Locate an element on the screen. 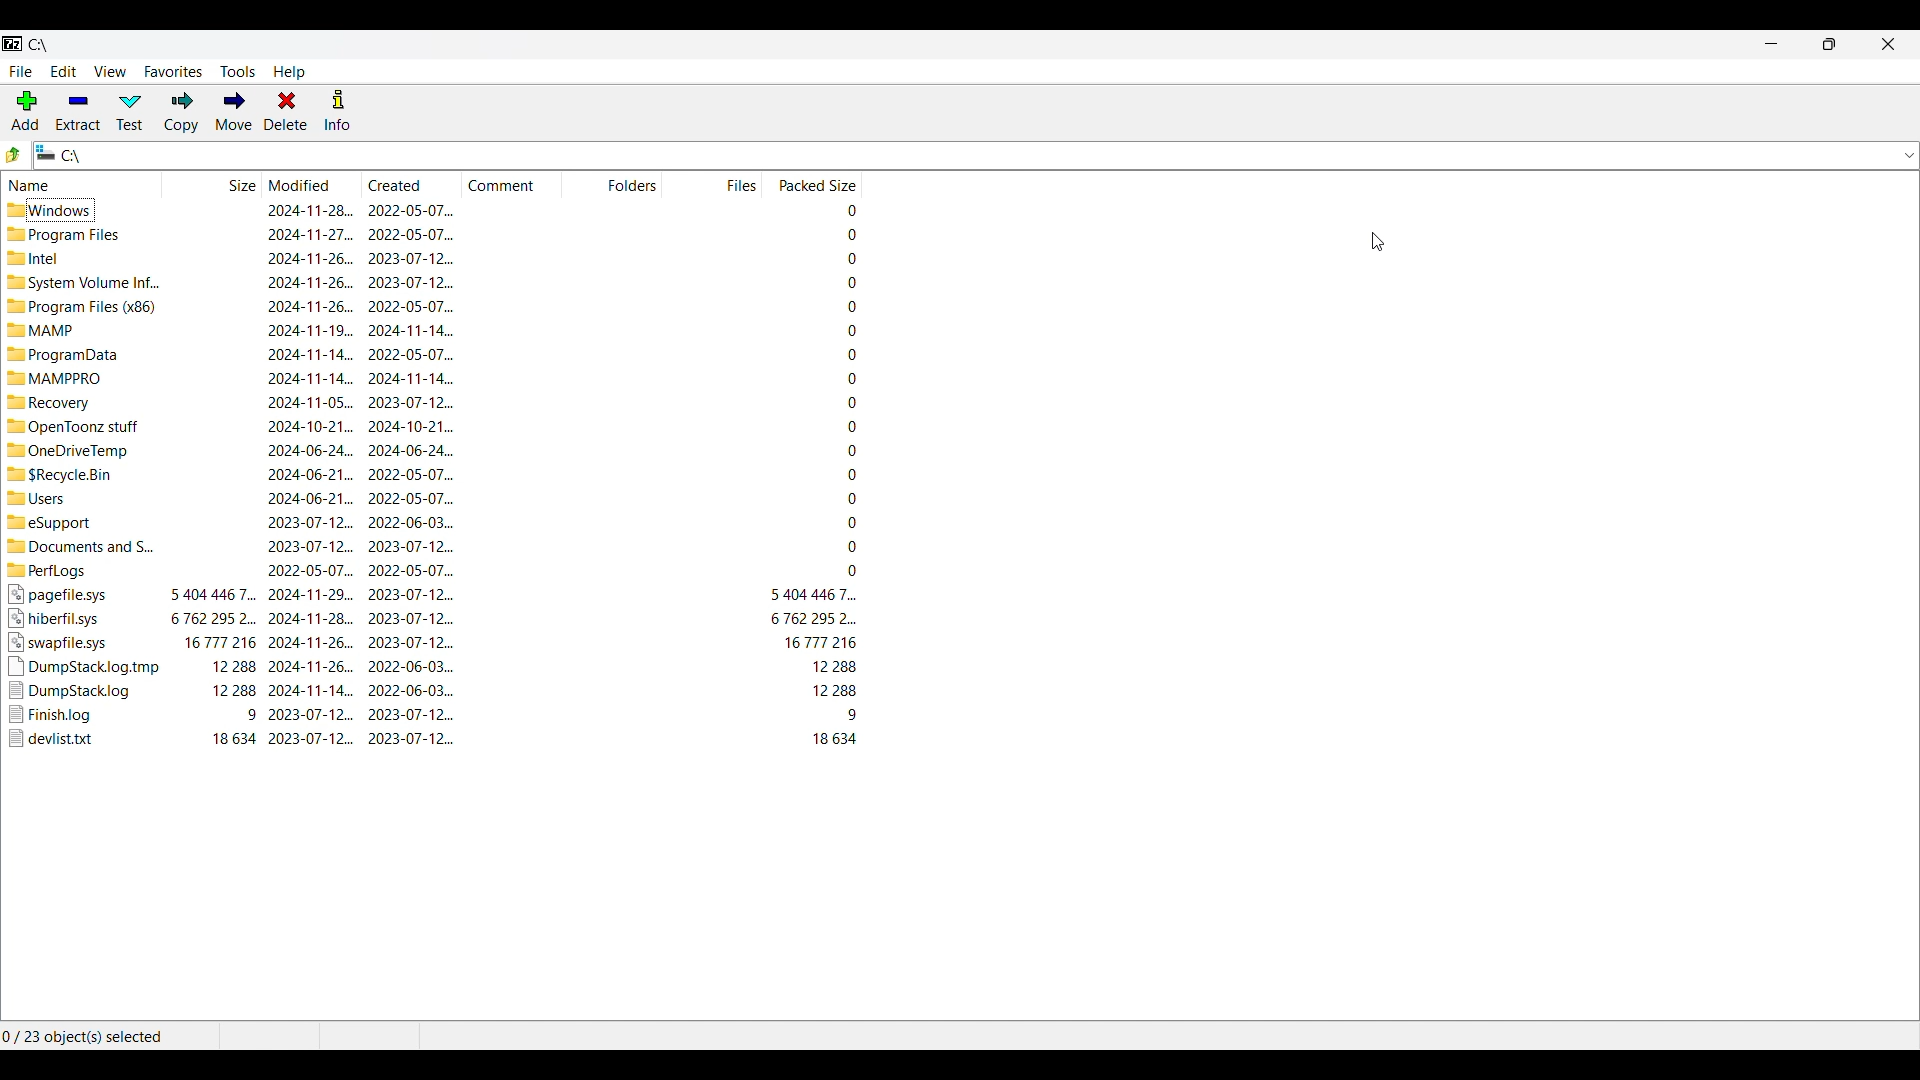  eSupport is located at coordinates (71, 521).